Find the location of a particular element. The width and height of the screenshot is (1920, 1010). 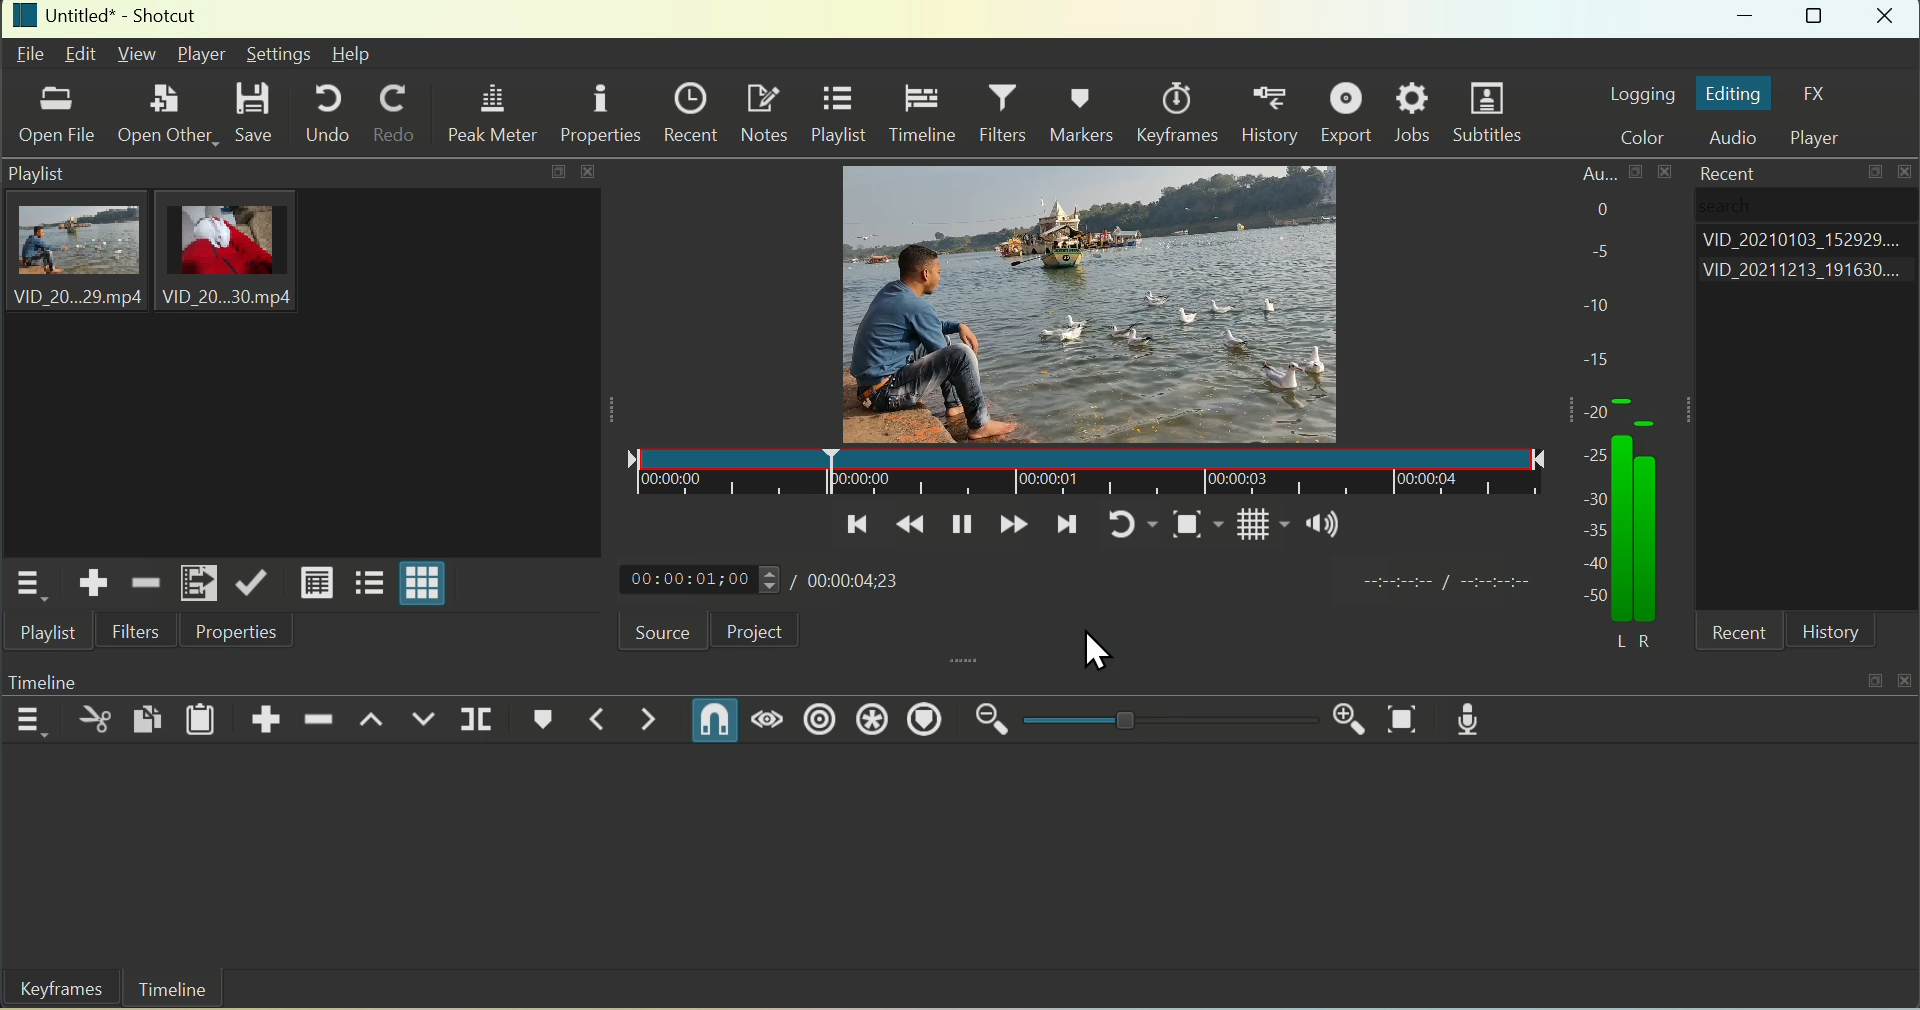

Split at Playahead is located at coordinates (478, 718).